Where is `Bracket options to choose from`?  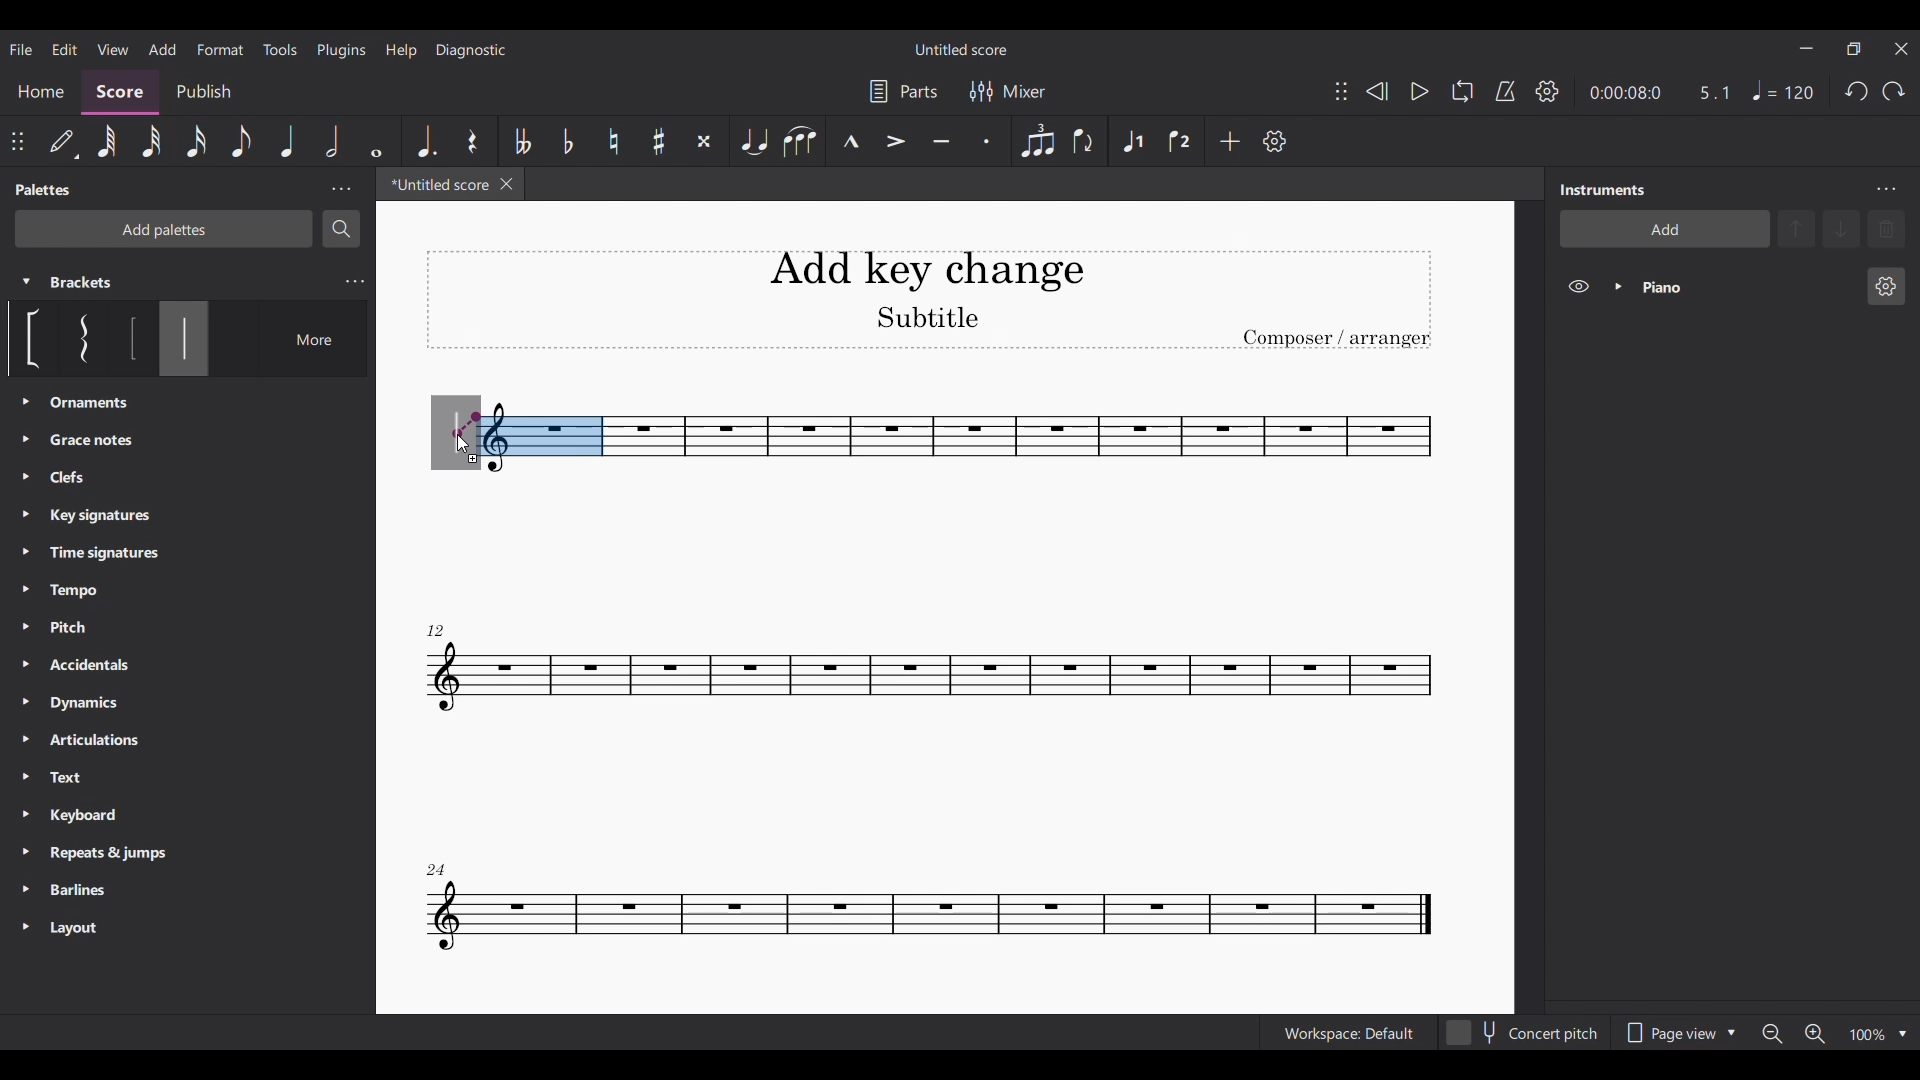 Bracket options to choose from is located at coordinates (74, 338).